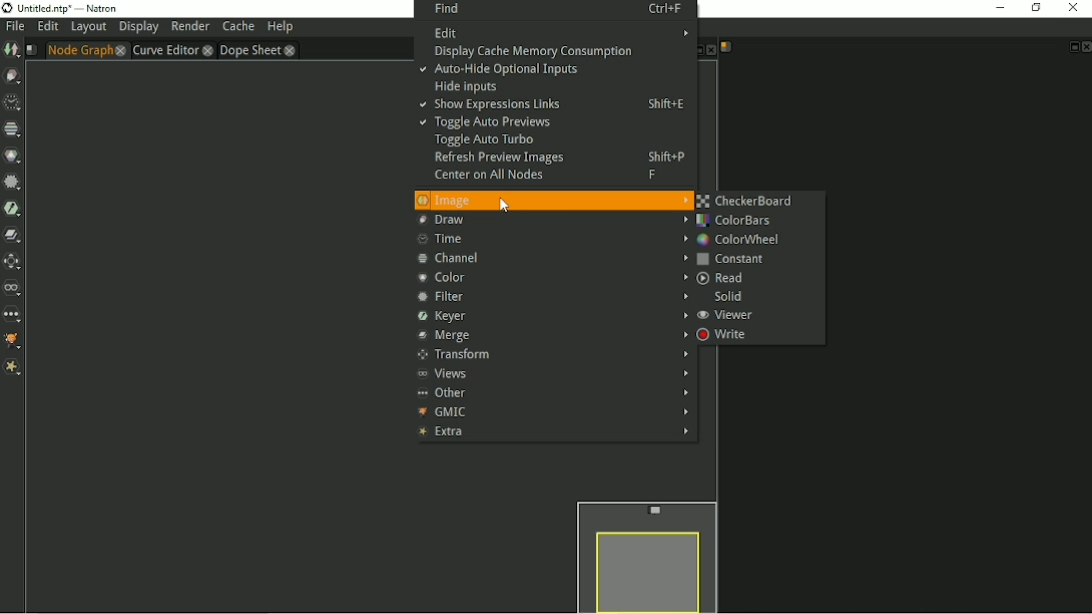 Image resolution: width=1092 pixels, height=614 pixels. What do you see at coordinates (468, 87) in the screenshot?
I see `Hide inputs` at bounding box center [468, 87].